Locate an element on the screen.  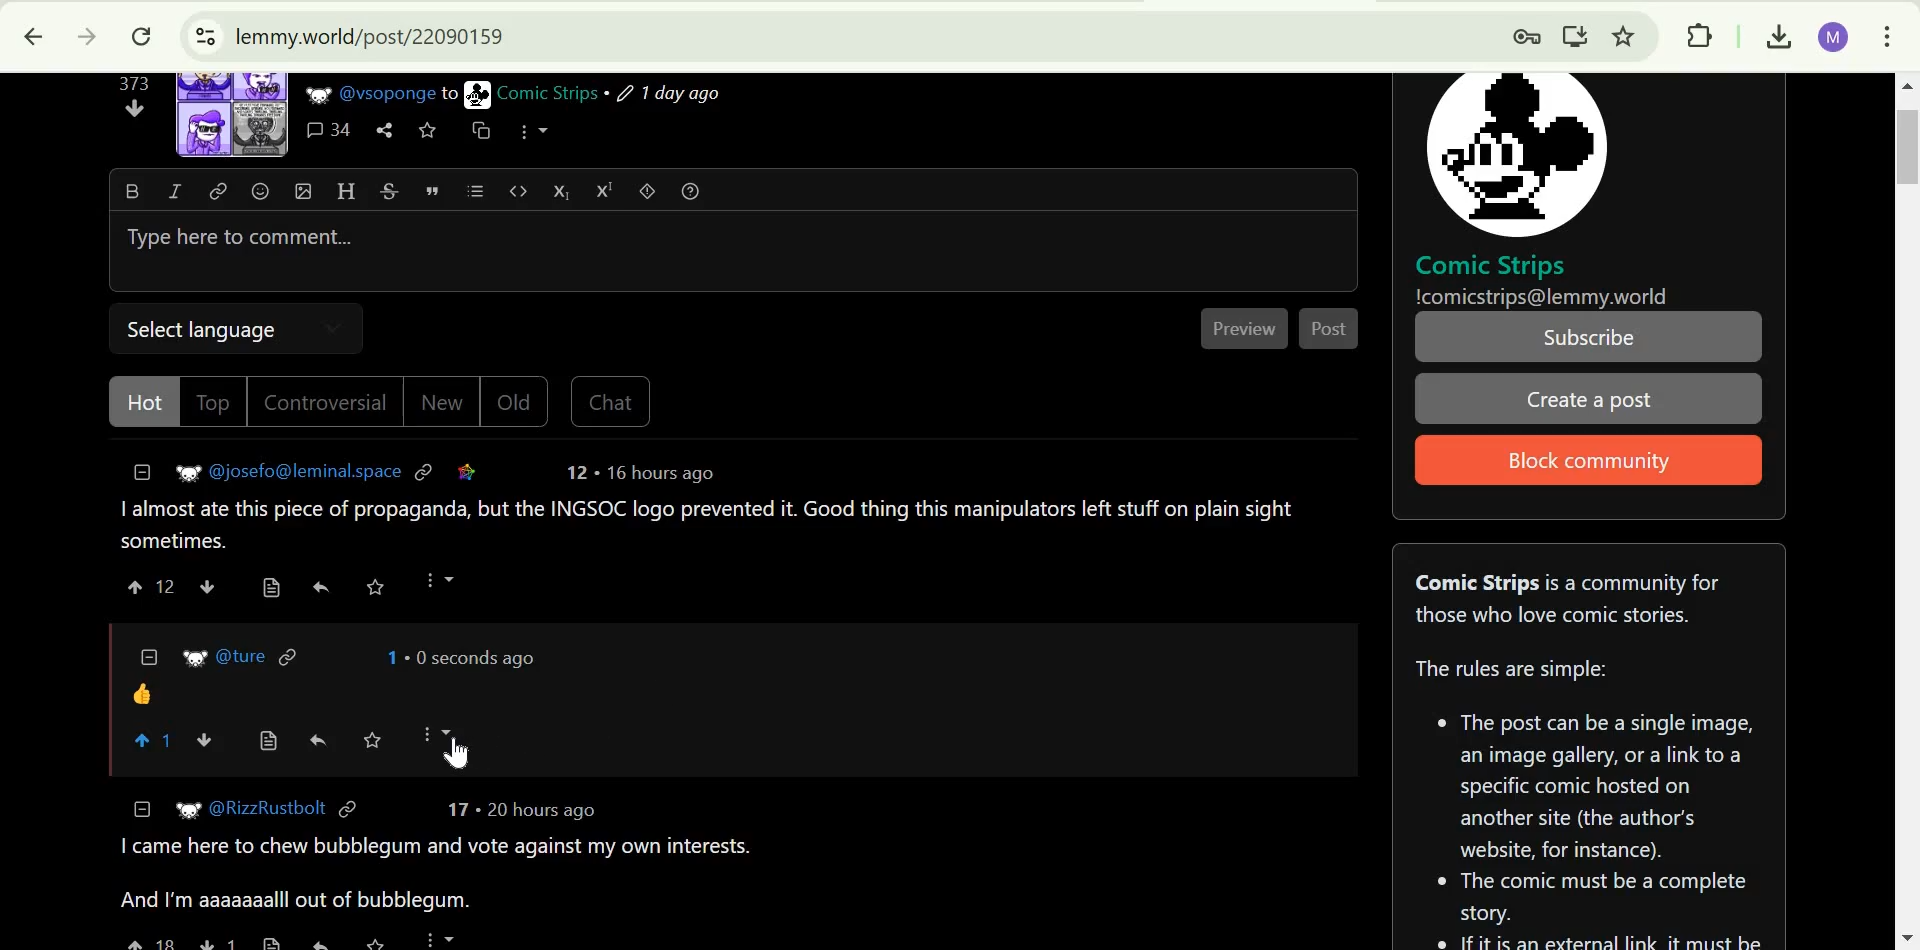
share is located at coordinates (320, 939).